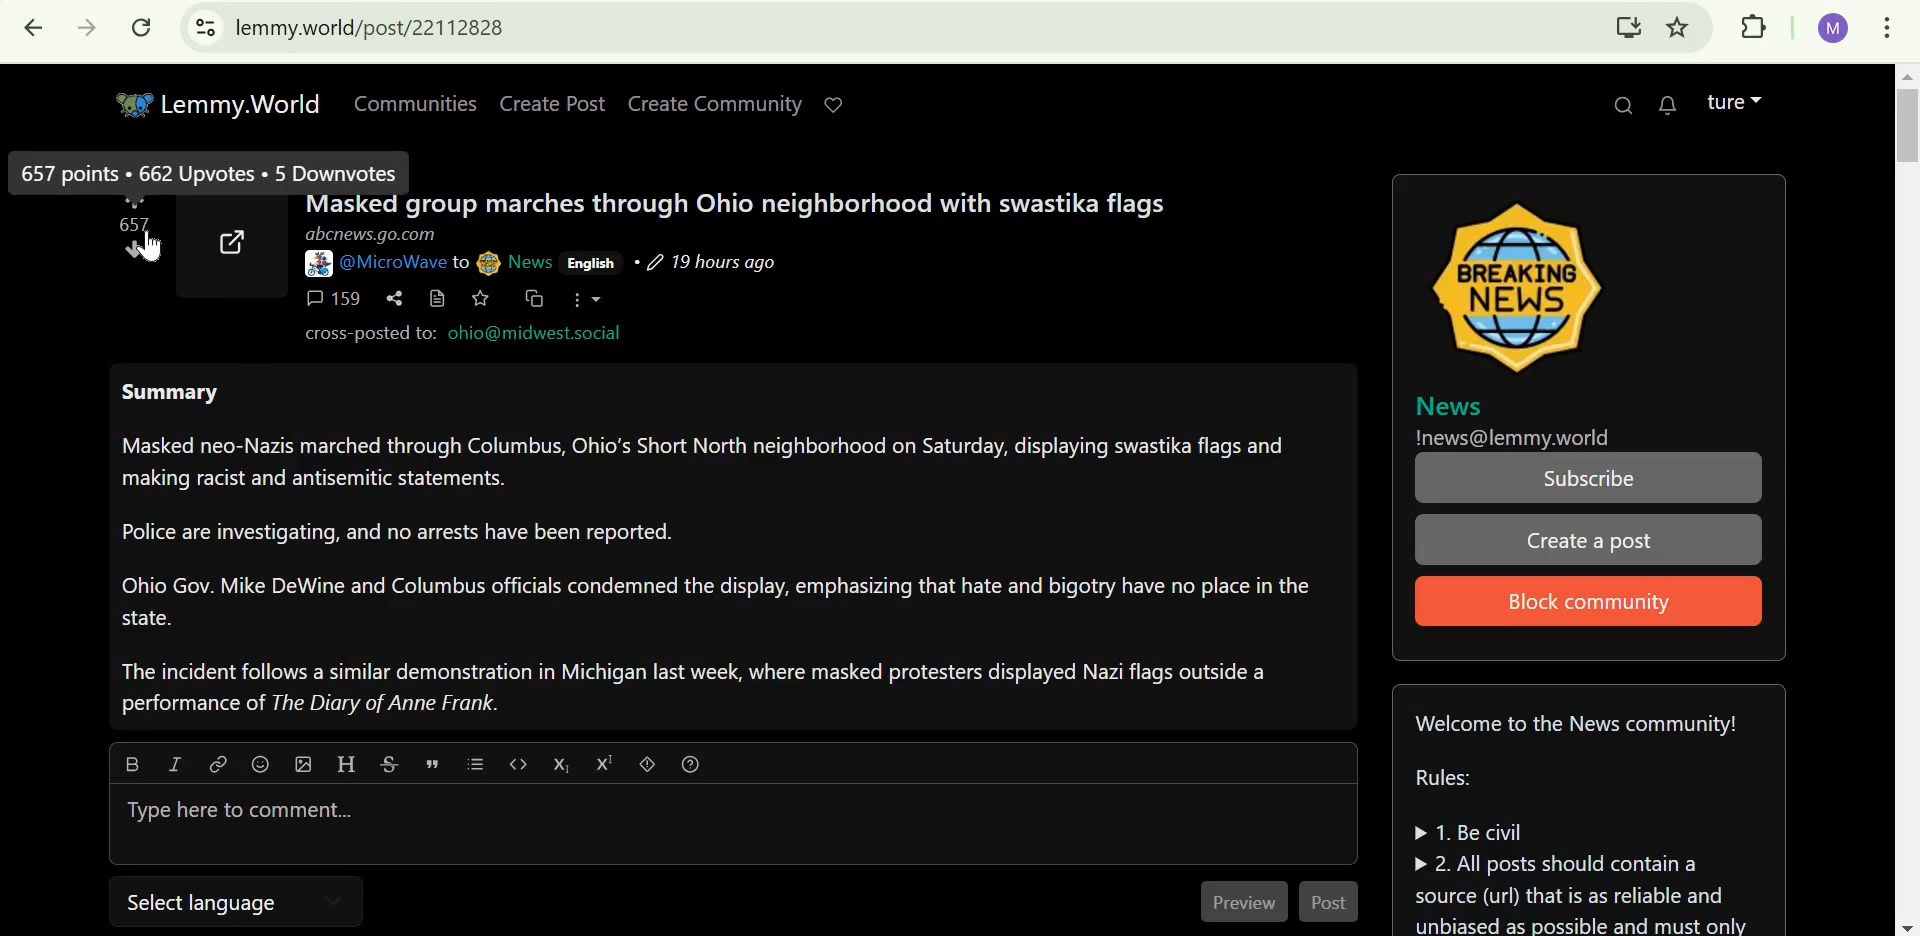  Describe the element at coordinates (371, 235) in the screenshot. I see `abcnews.go.com` at that location.